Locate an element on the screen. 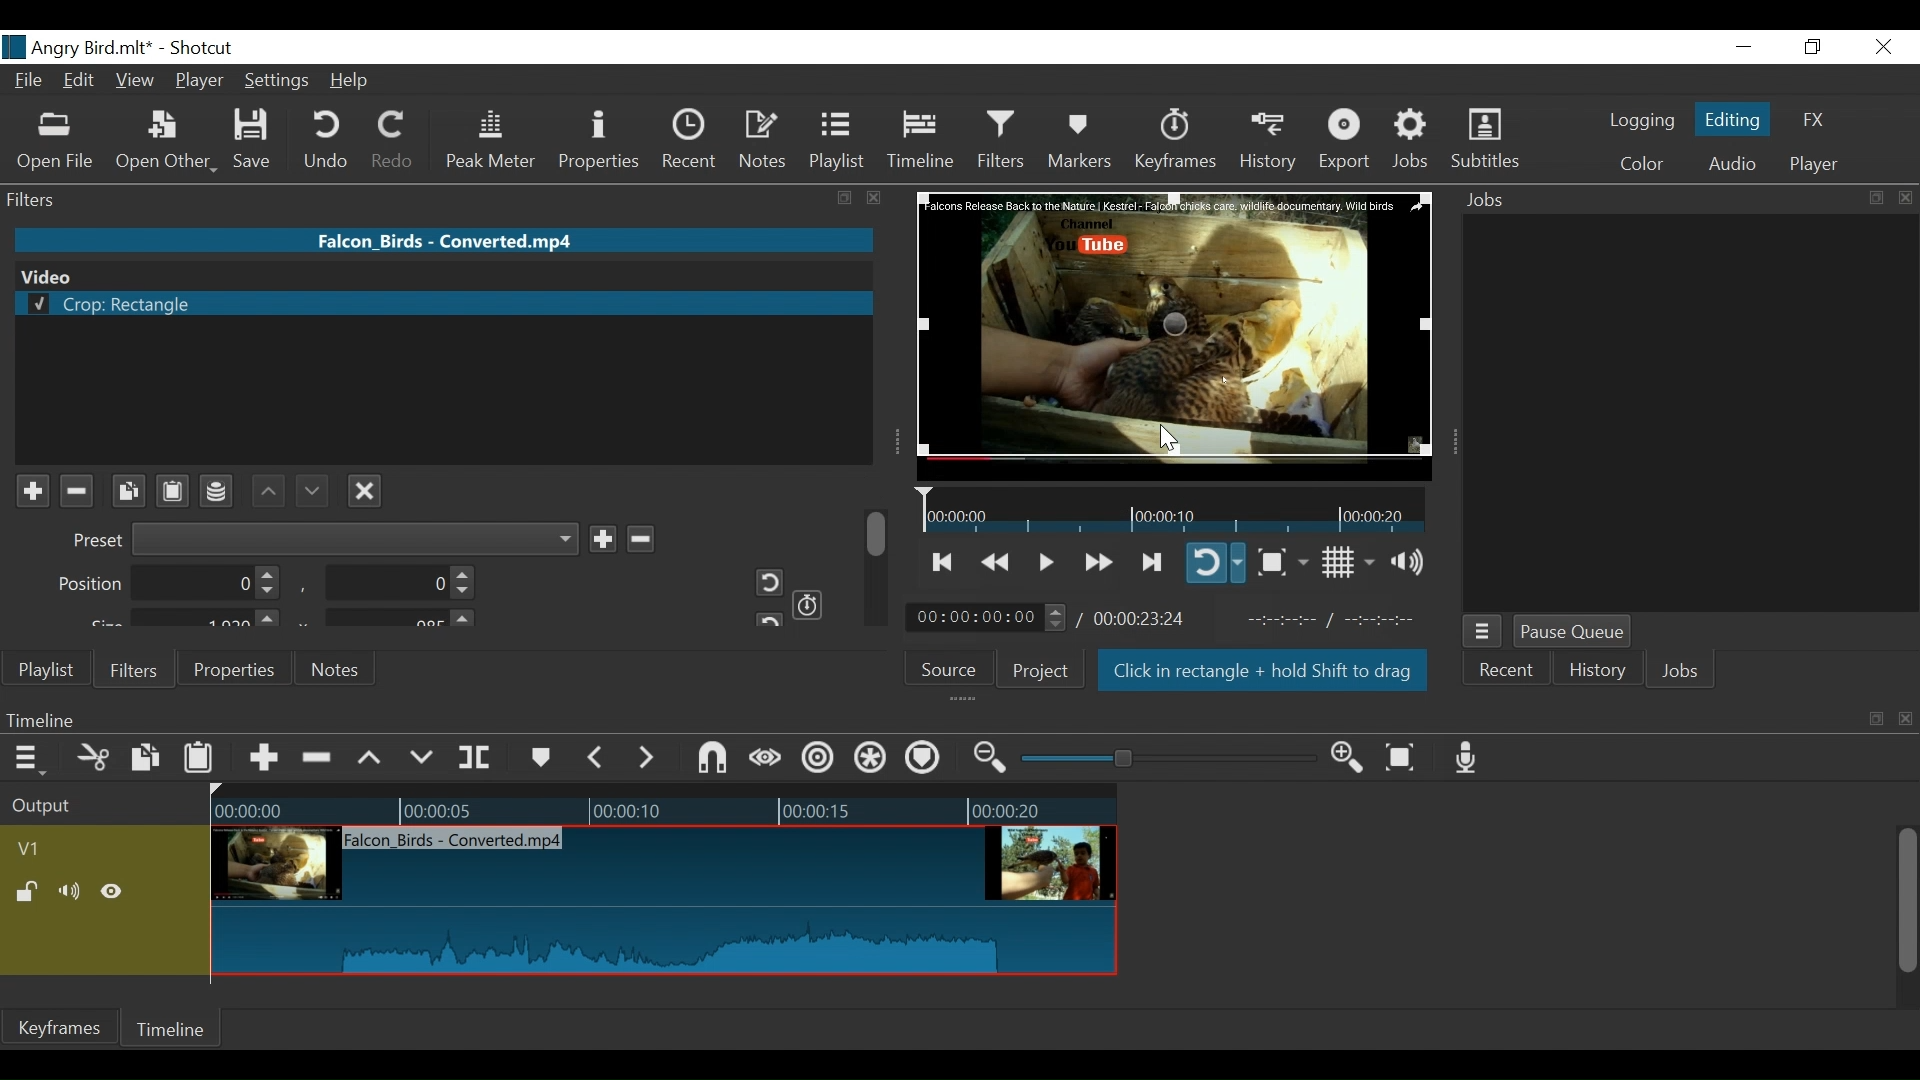 This screenshot has height=1080, width=1920. Jobs is located at coordinates (1492, 201).